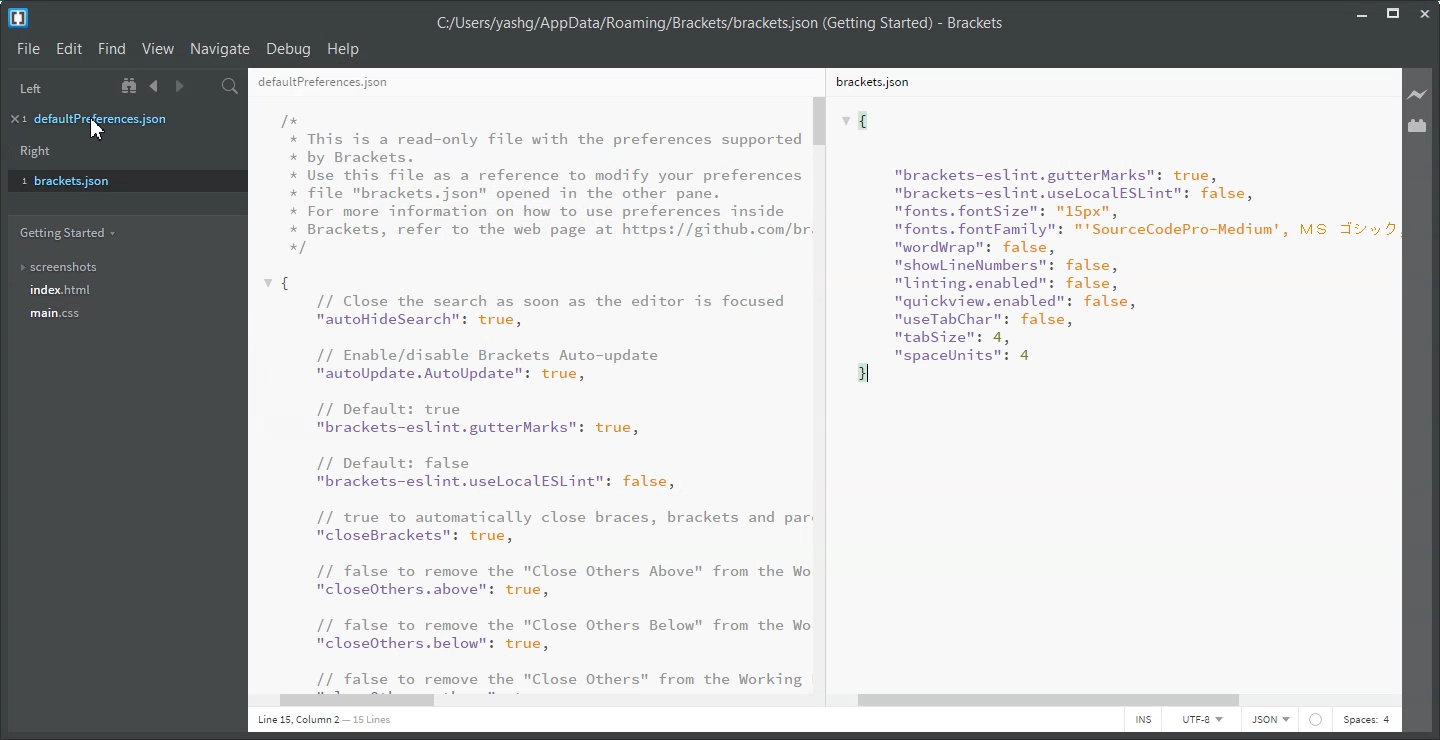 The height and width of the screenshot is (740, 1440). What do you see at coordinates (116, 118) in the screenshot?
I see `defaultpreferences.json` at bounding box center [116, 118].